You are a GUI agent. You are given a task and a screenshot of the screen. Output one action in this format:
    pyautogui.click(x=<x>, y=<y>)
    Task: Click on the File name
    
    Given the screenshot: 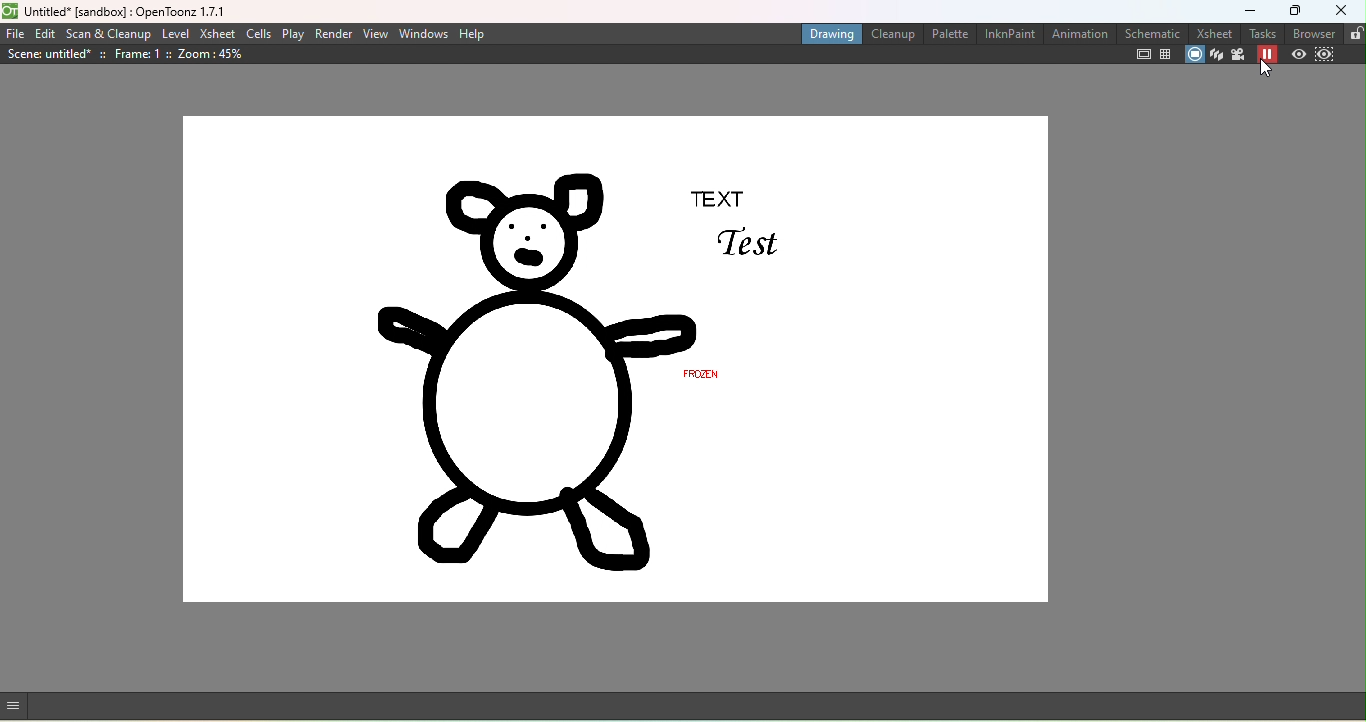 What is the action you would take?
    pyautogui.click(x=115, y=11)
    